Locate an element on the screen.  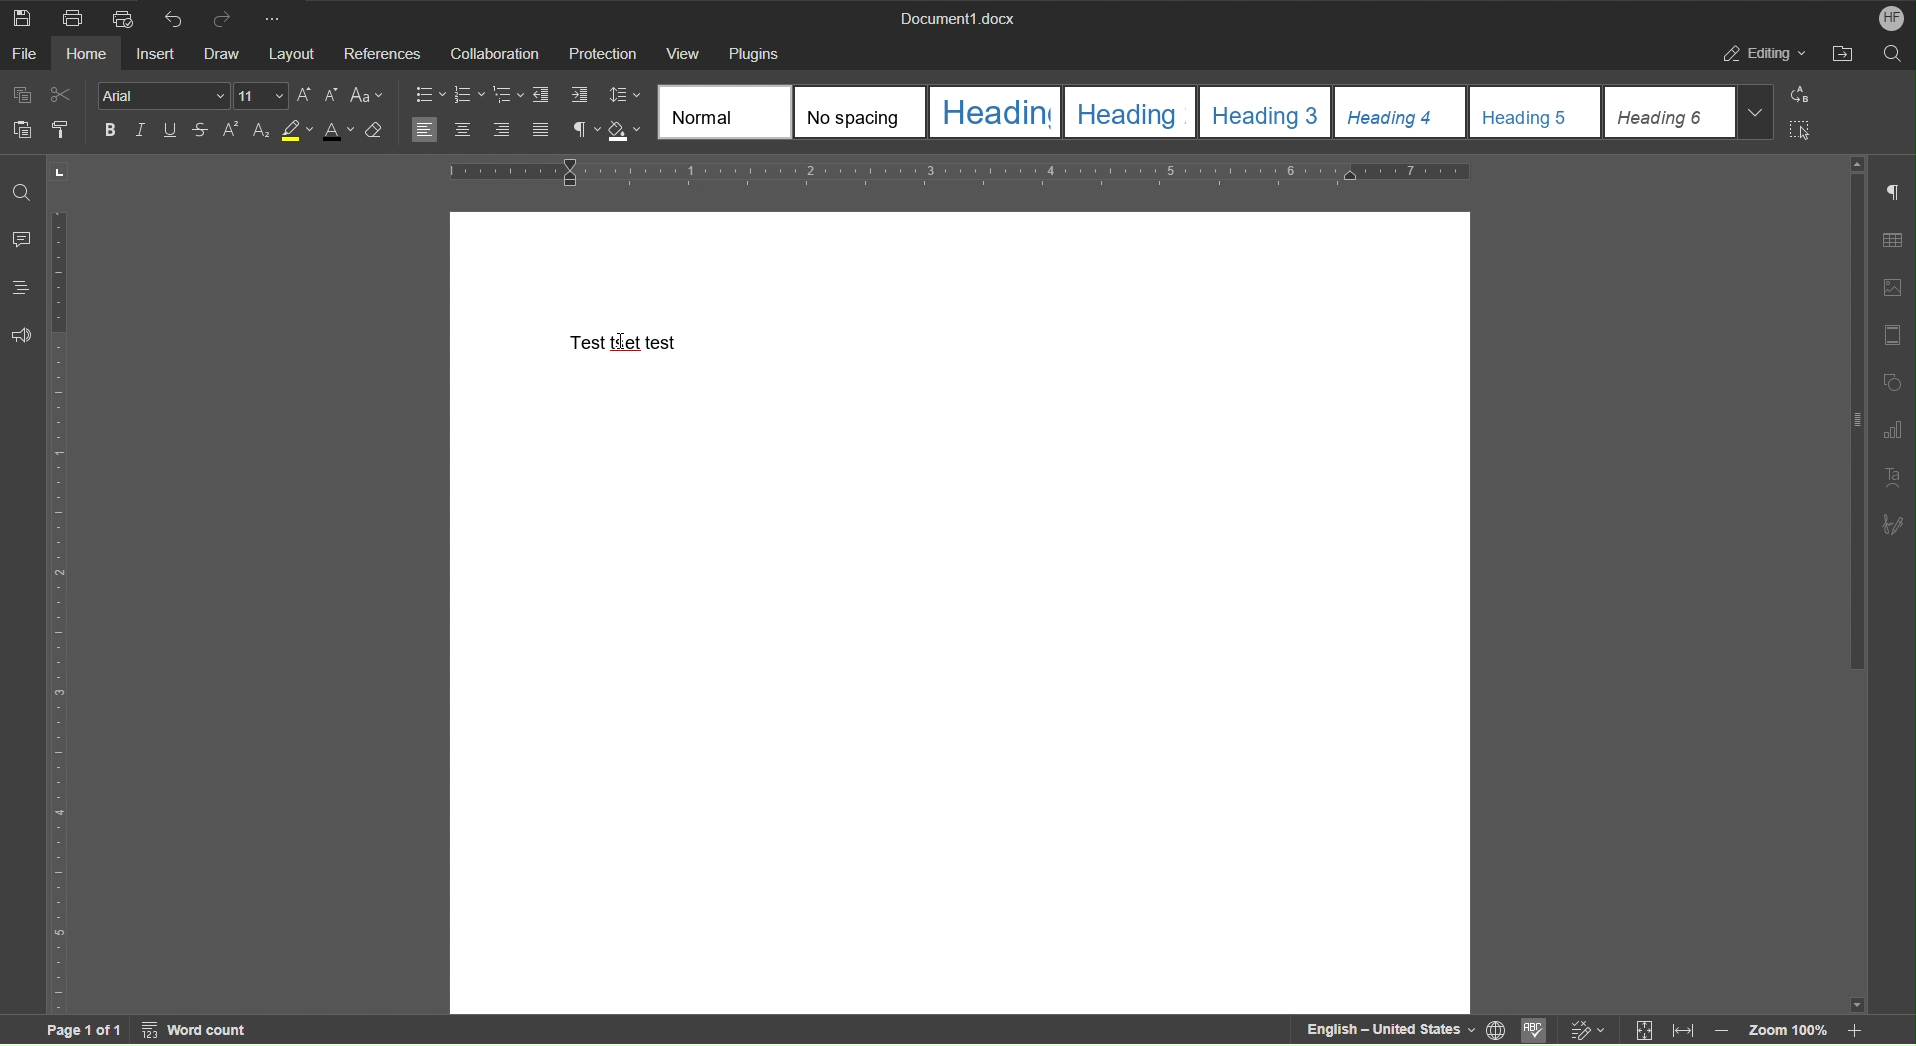
Open File Location is located at coordinates (1841, 53).